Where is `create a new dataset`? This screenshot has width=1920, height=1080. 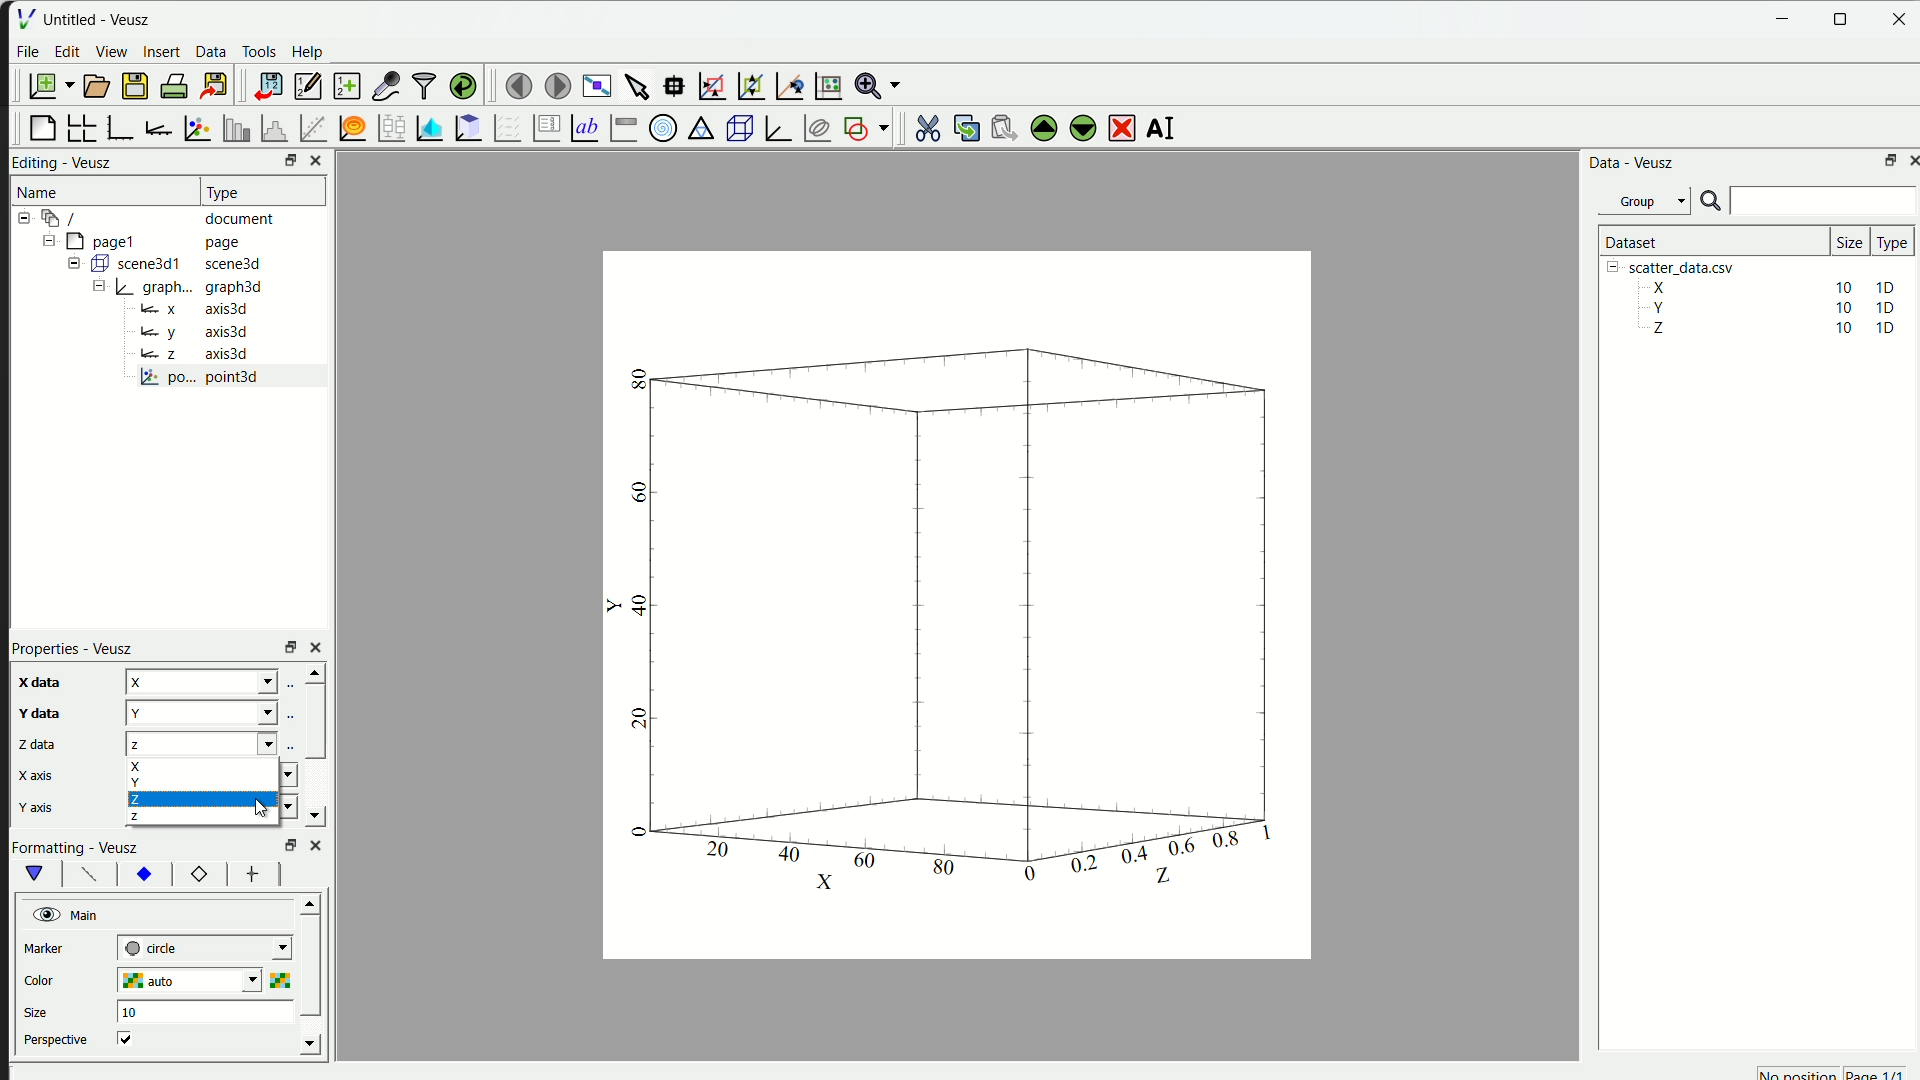
create a new dataset is located at coordinates (346, 84).